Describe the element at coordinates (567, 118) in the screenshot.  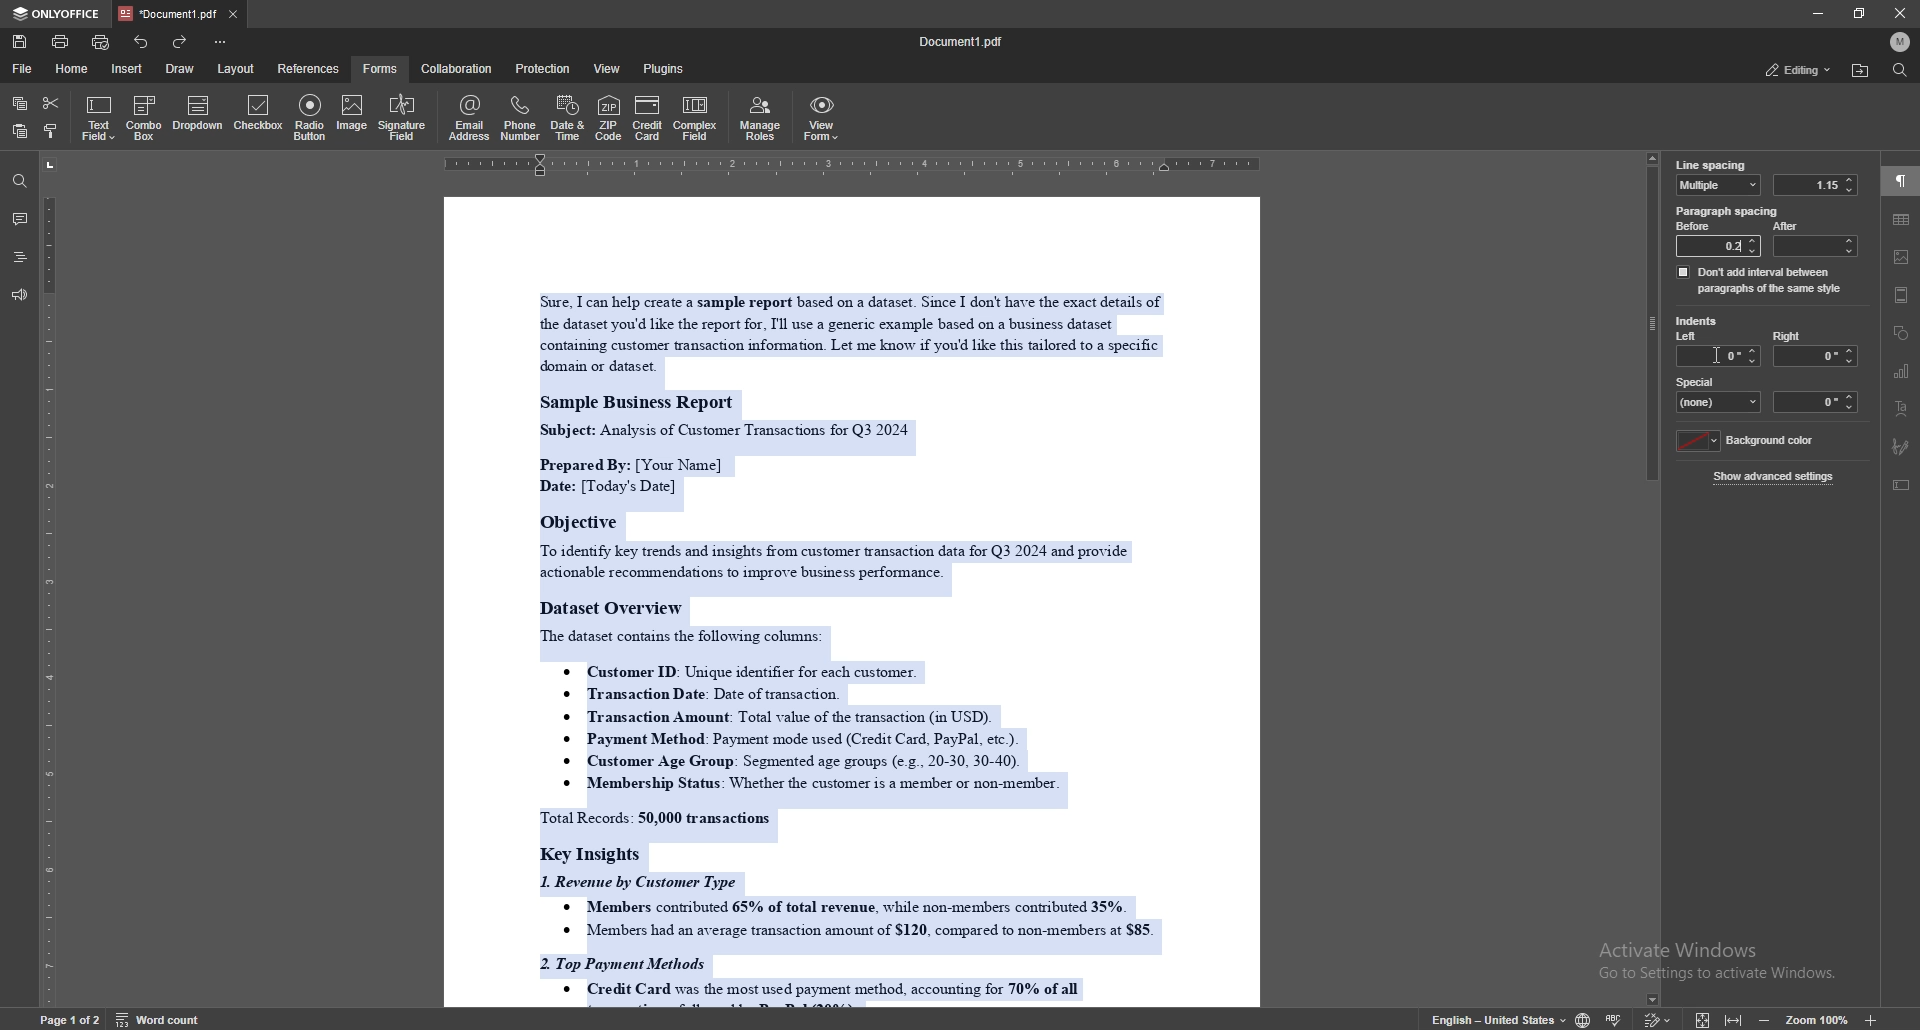
I see `date and time` at that location.